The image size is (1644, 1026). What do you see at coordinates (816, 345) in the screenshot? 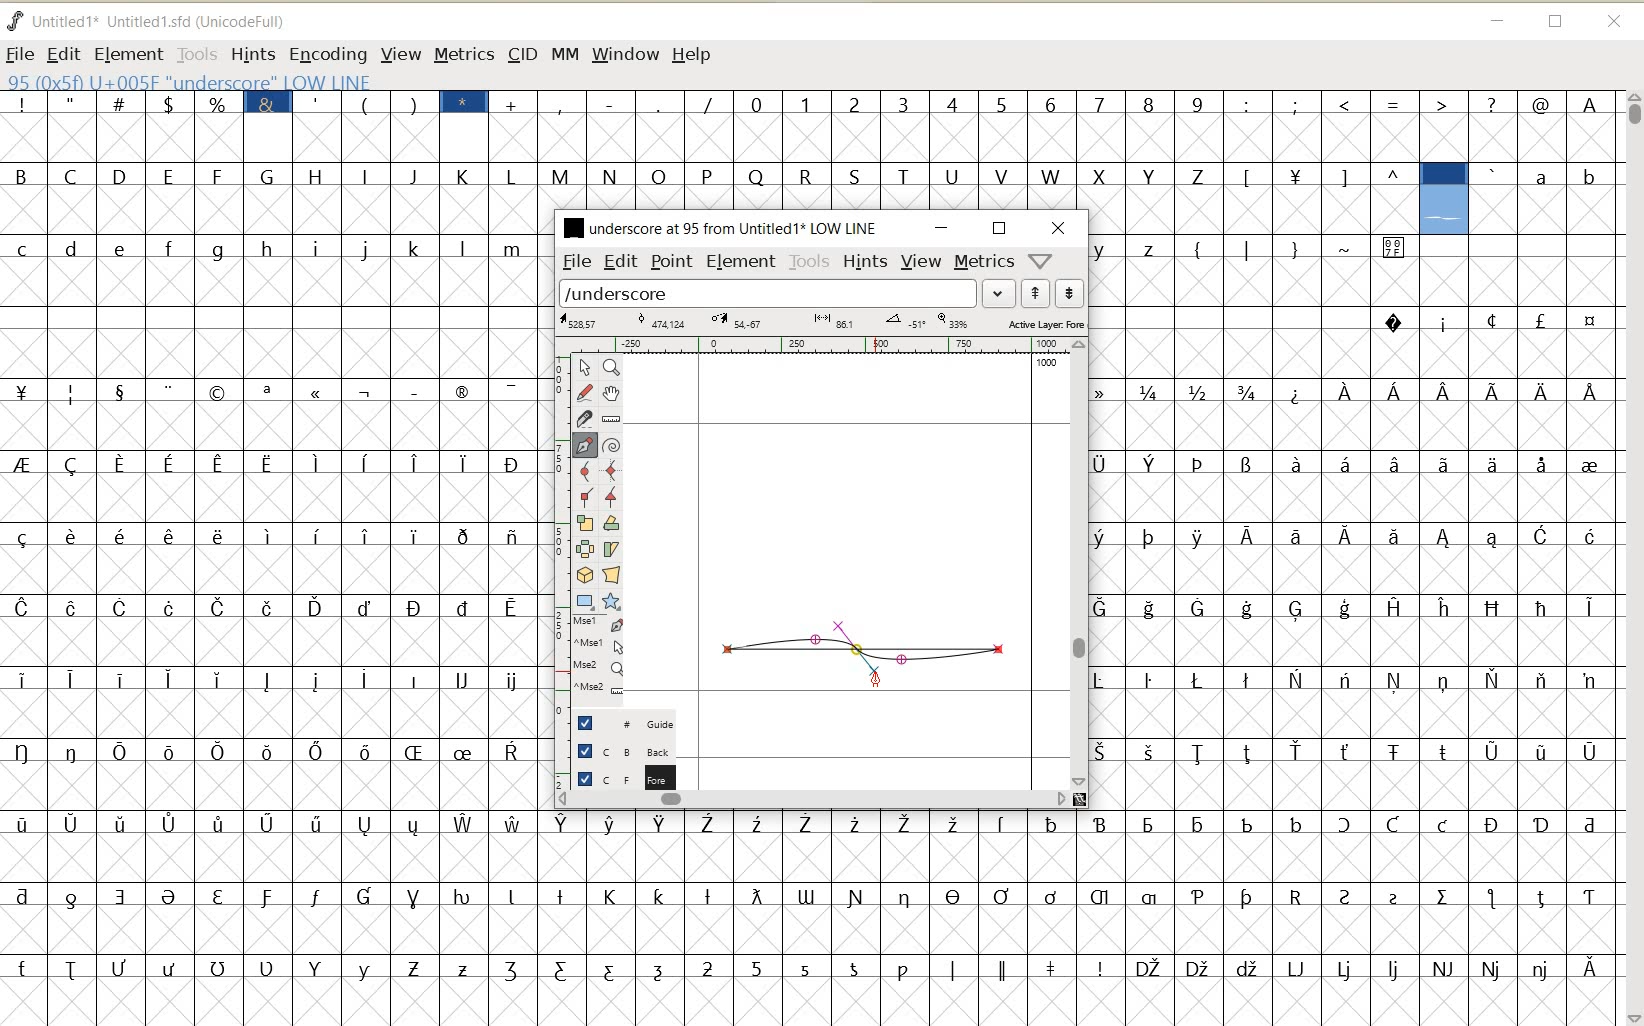
I see `RULER` at bounding box center [816, 345].